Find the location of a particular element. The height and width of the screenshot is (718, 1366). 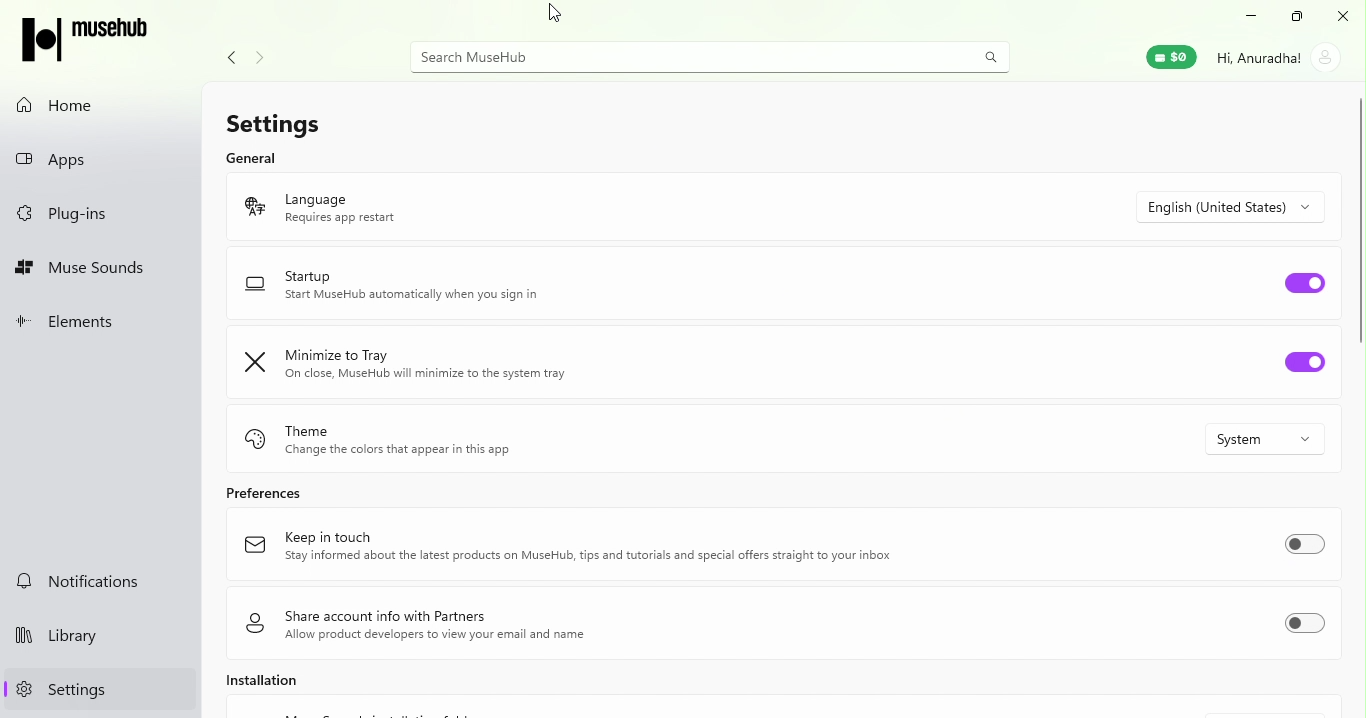

Navigate back is located at coordinates (234, 57).